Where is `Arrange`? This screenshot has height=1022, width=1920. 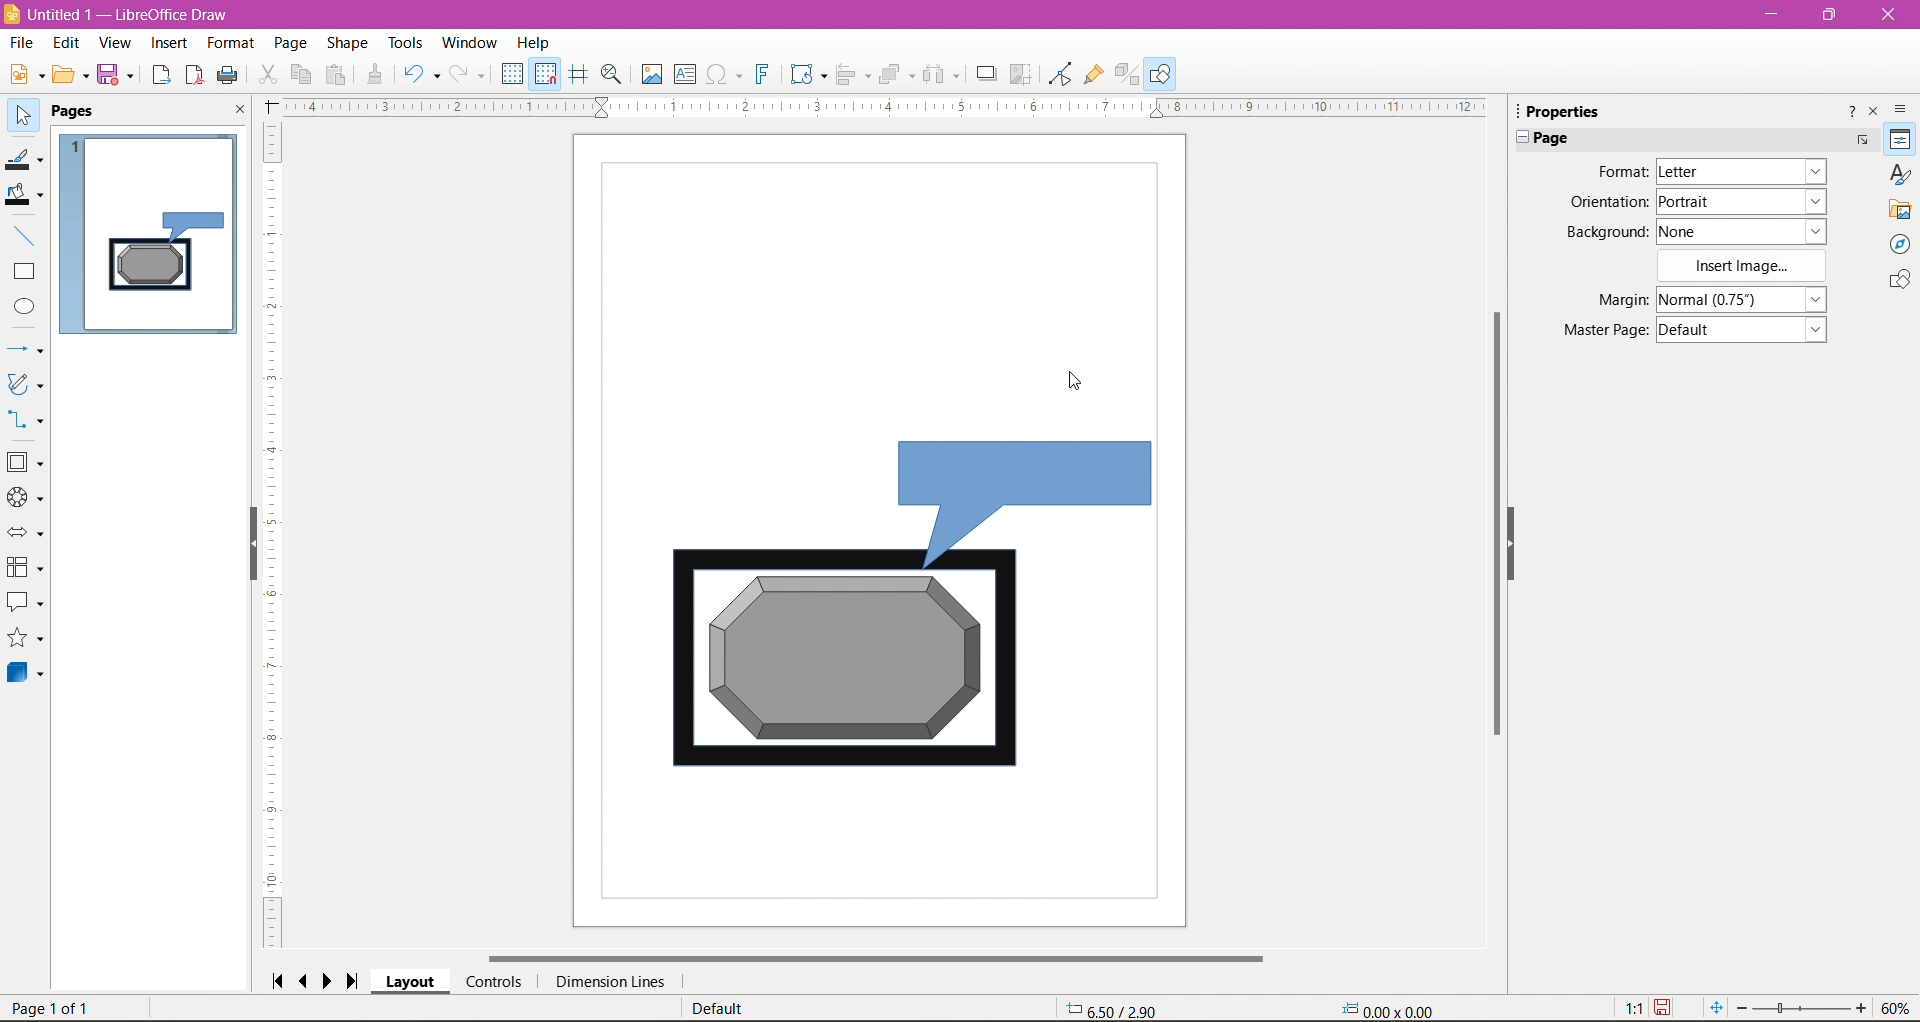 Arrange is located at coordinates (896, 72).